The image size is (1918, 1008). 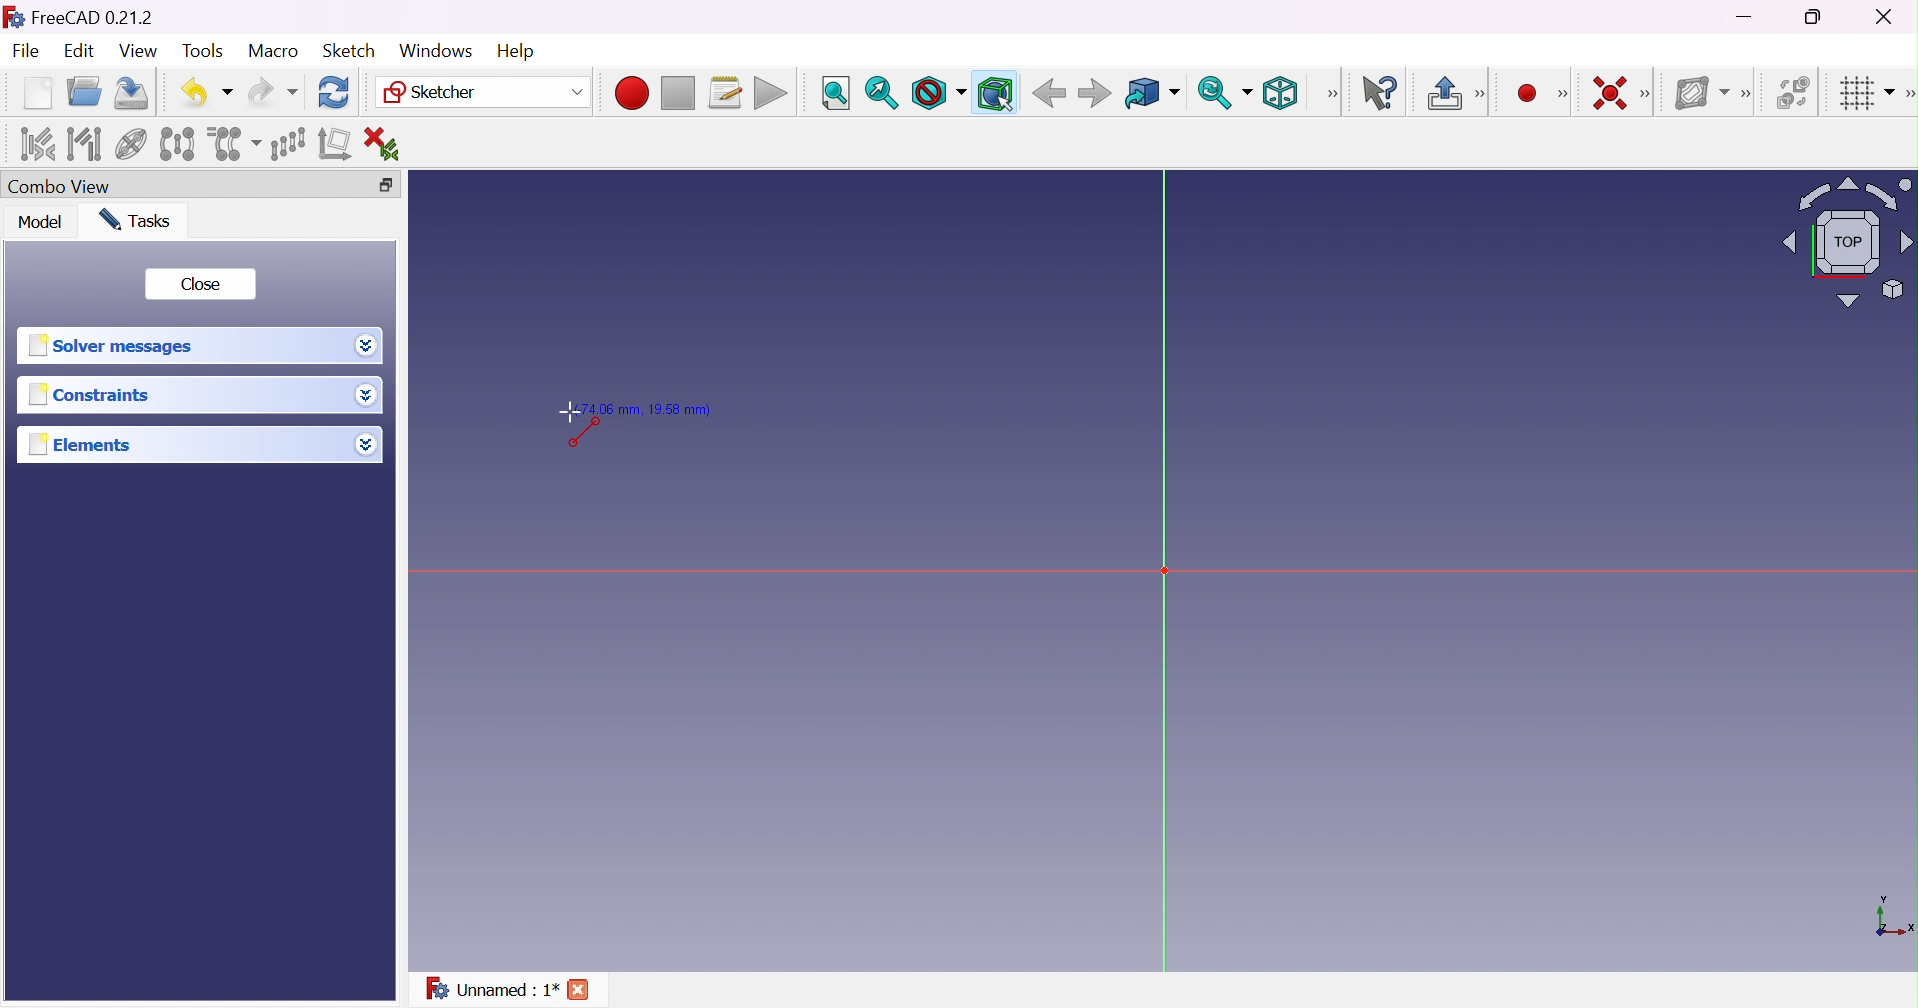 What do you see at coordinates (89, 397) in the screenshot?
I see `Constraints` at bounding box center [89, 397].